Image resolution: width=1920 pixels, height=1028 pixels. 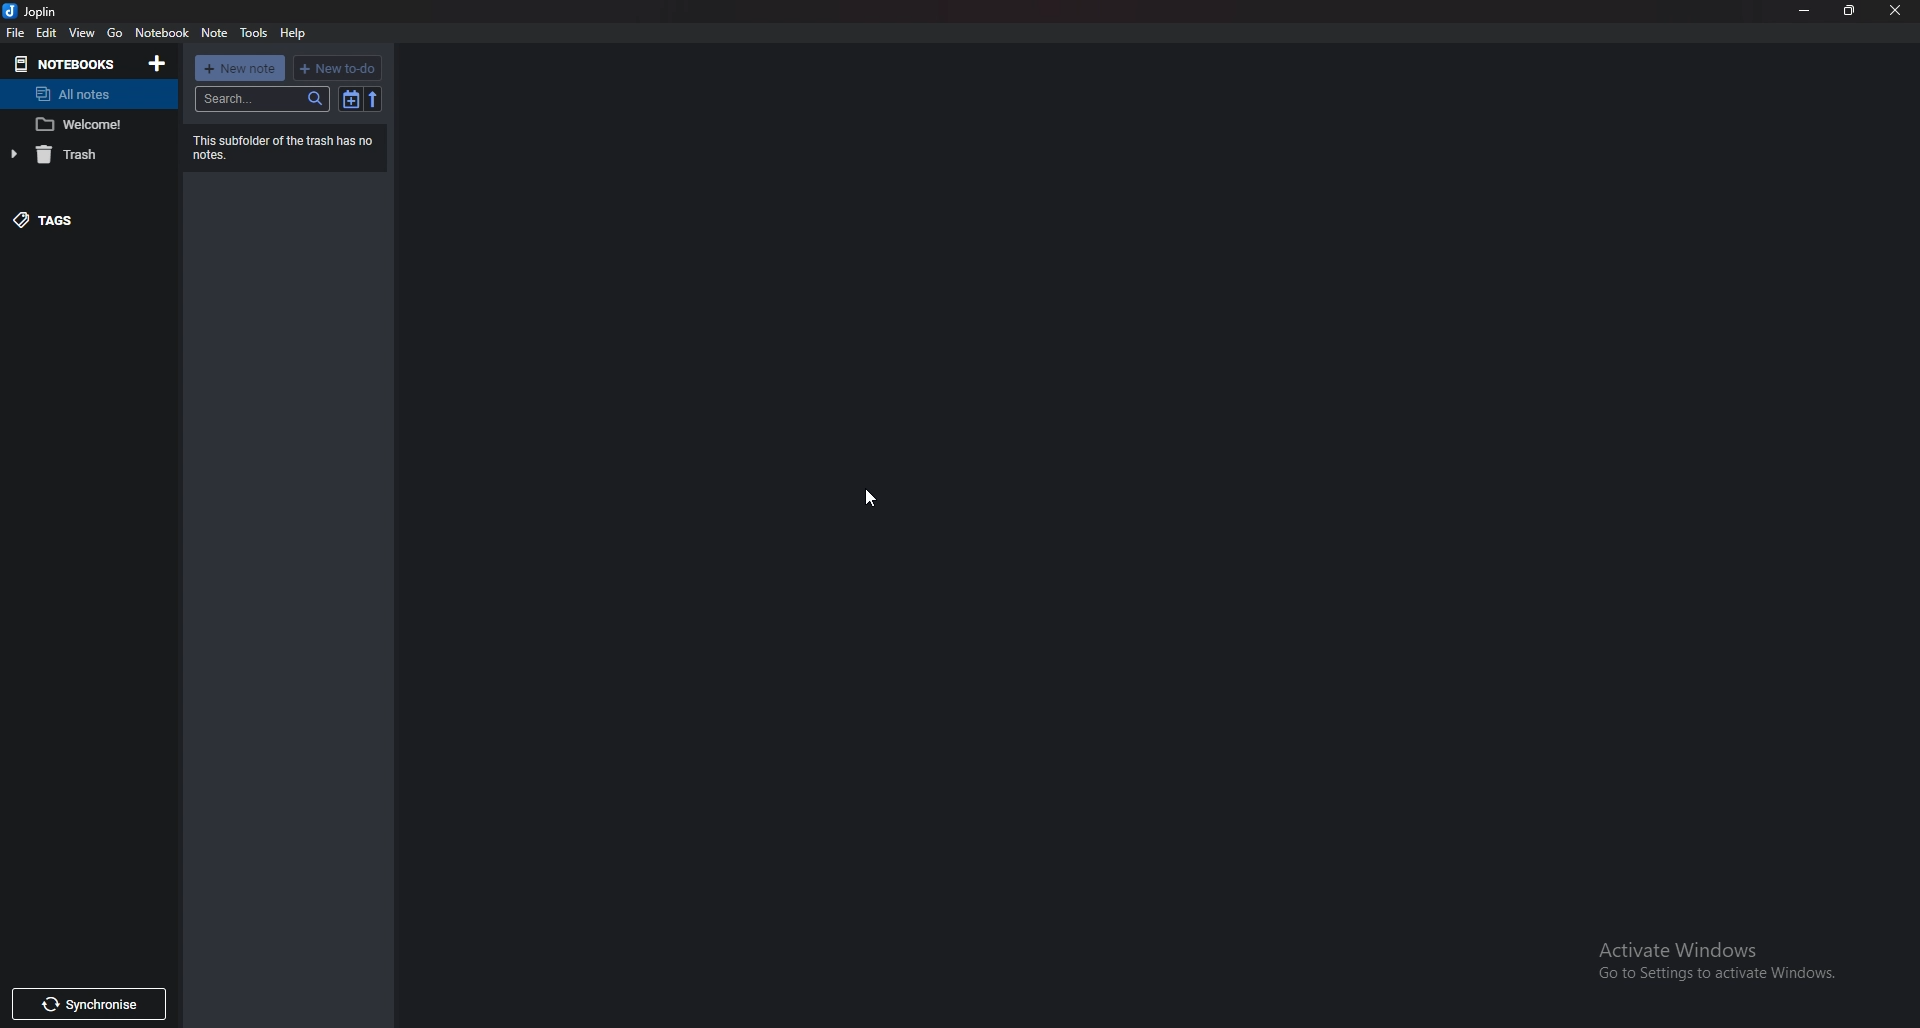 What do you see at coordinates (1850, 11) in the screenshot?
I see `Resize` at bounding box center [1850, 11].